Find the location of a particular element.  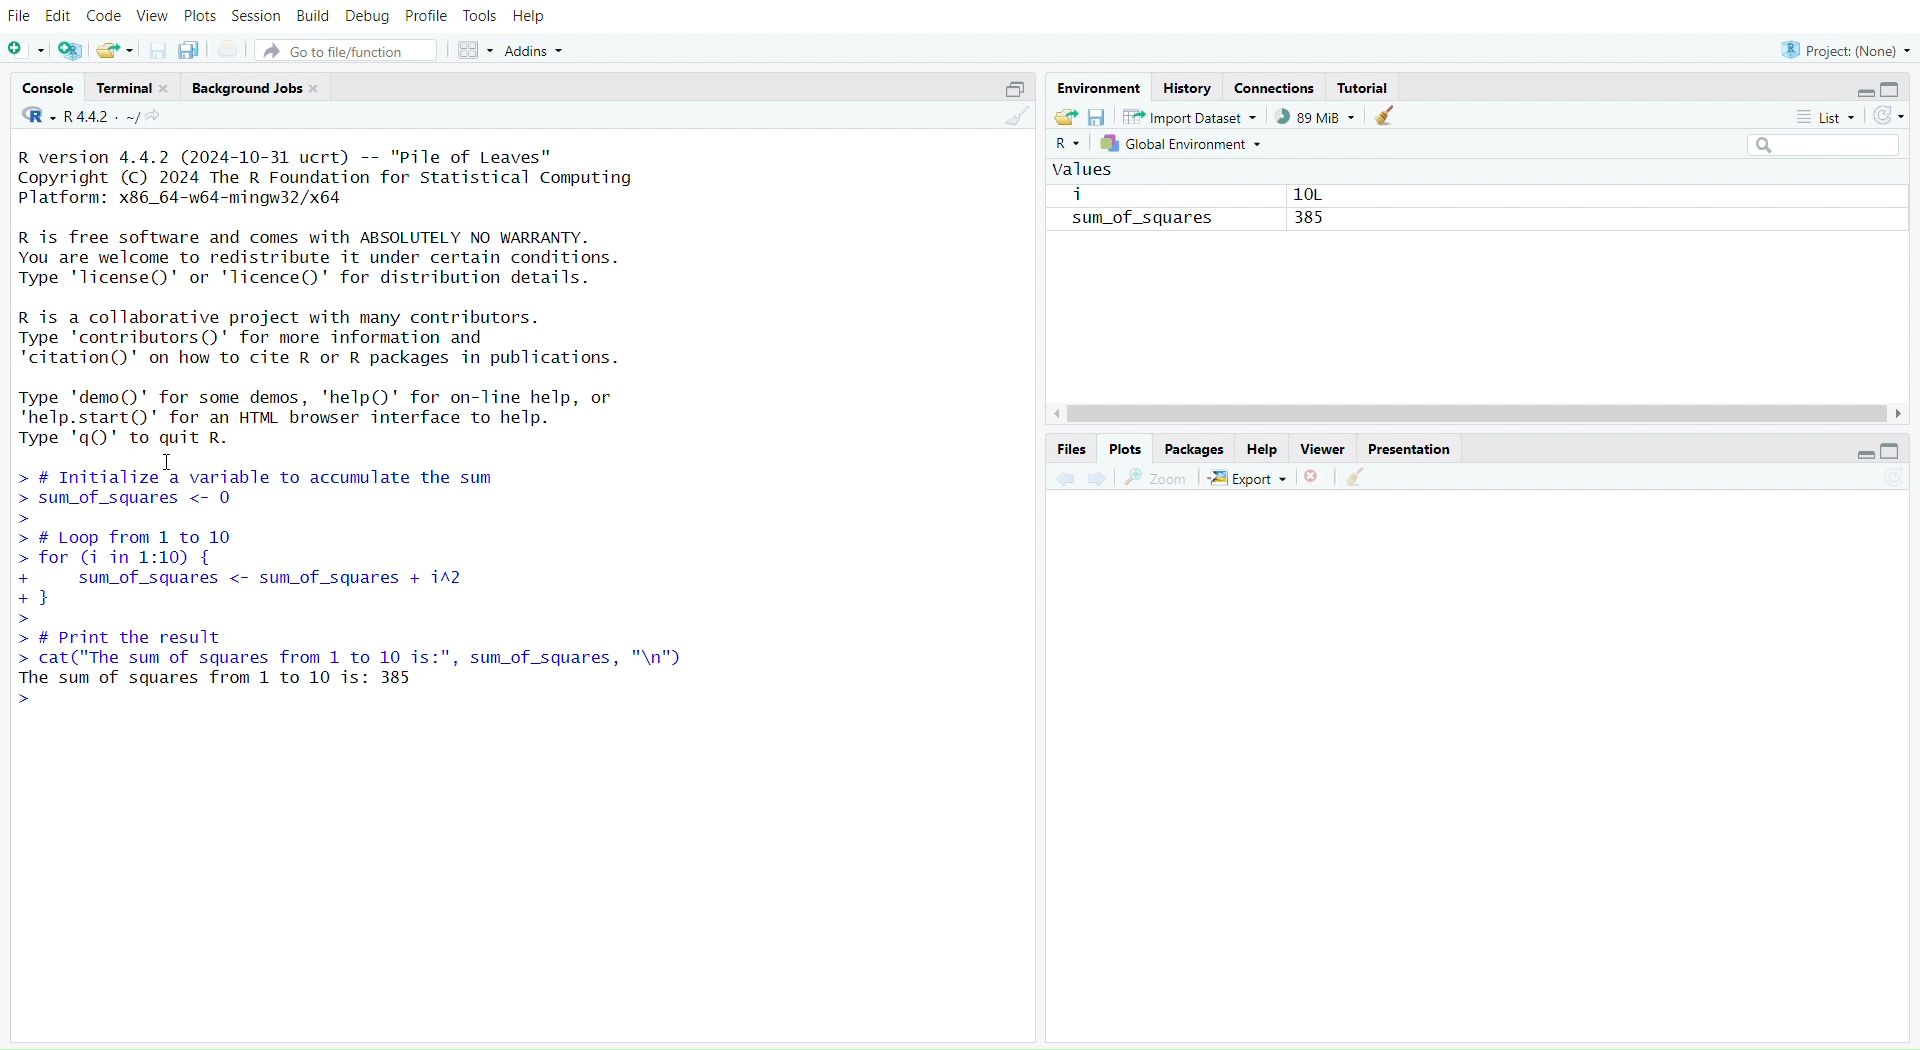

refresh current plot is located at coordinates (1898, 476).